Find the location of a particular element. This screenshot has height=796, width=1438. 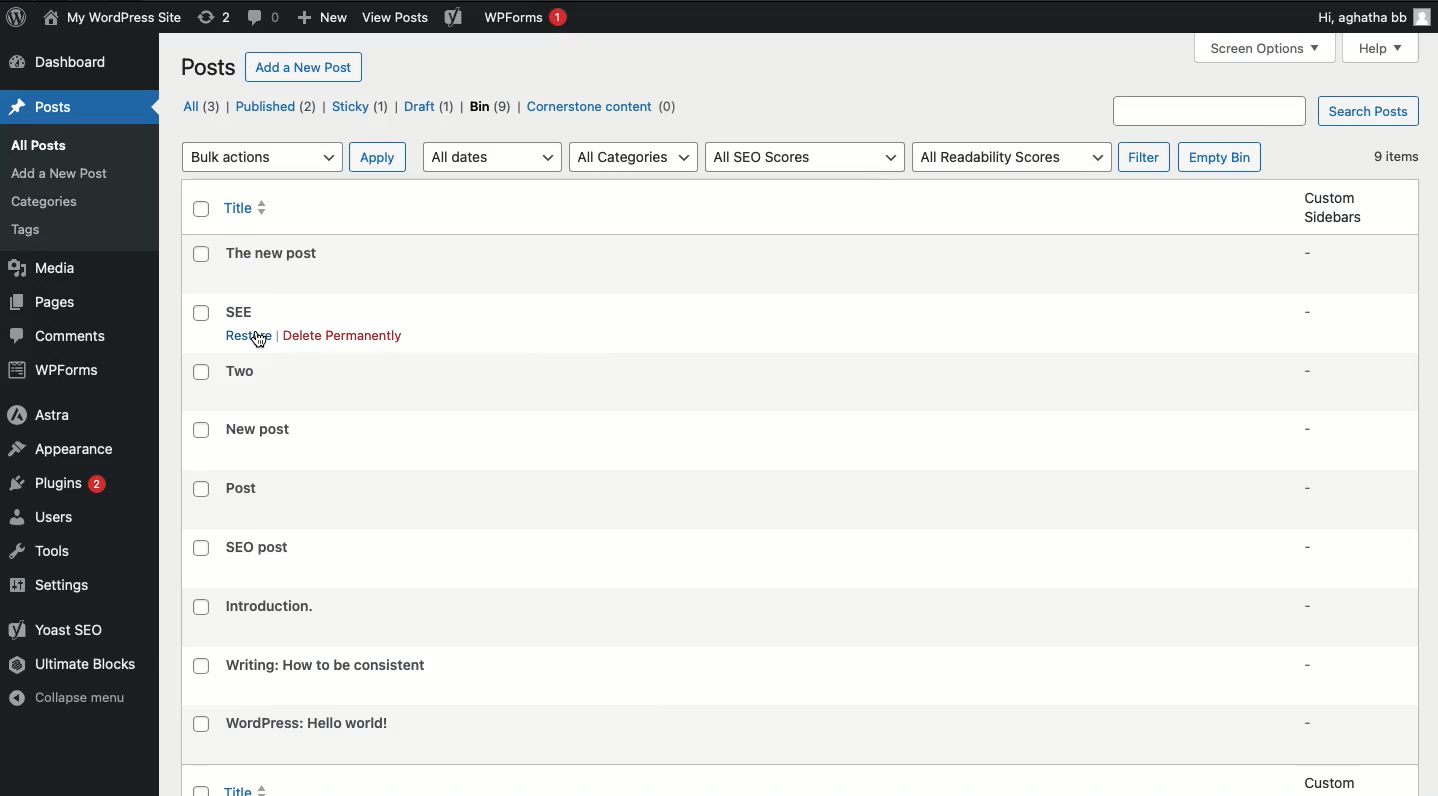

all posts is located at coordinates (41, 146).